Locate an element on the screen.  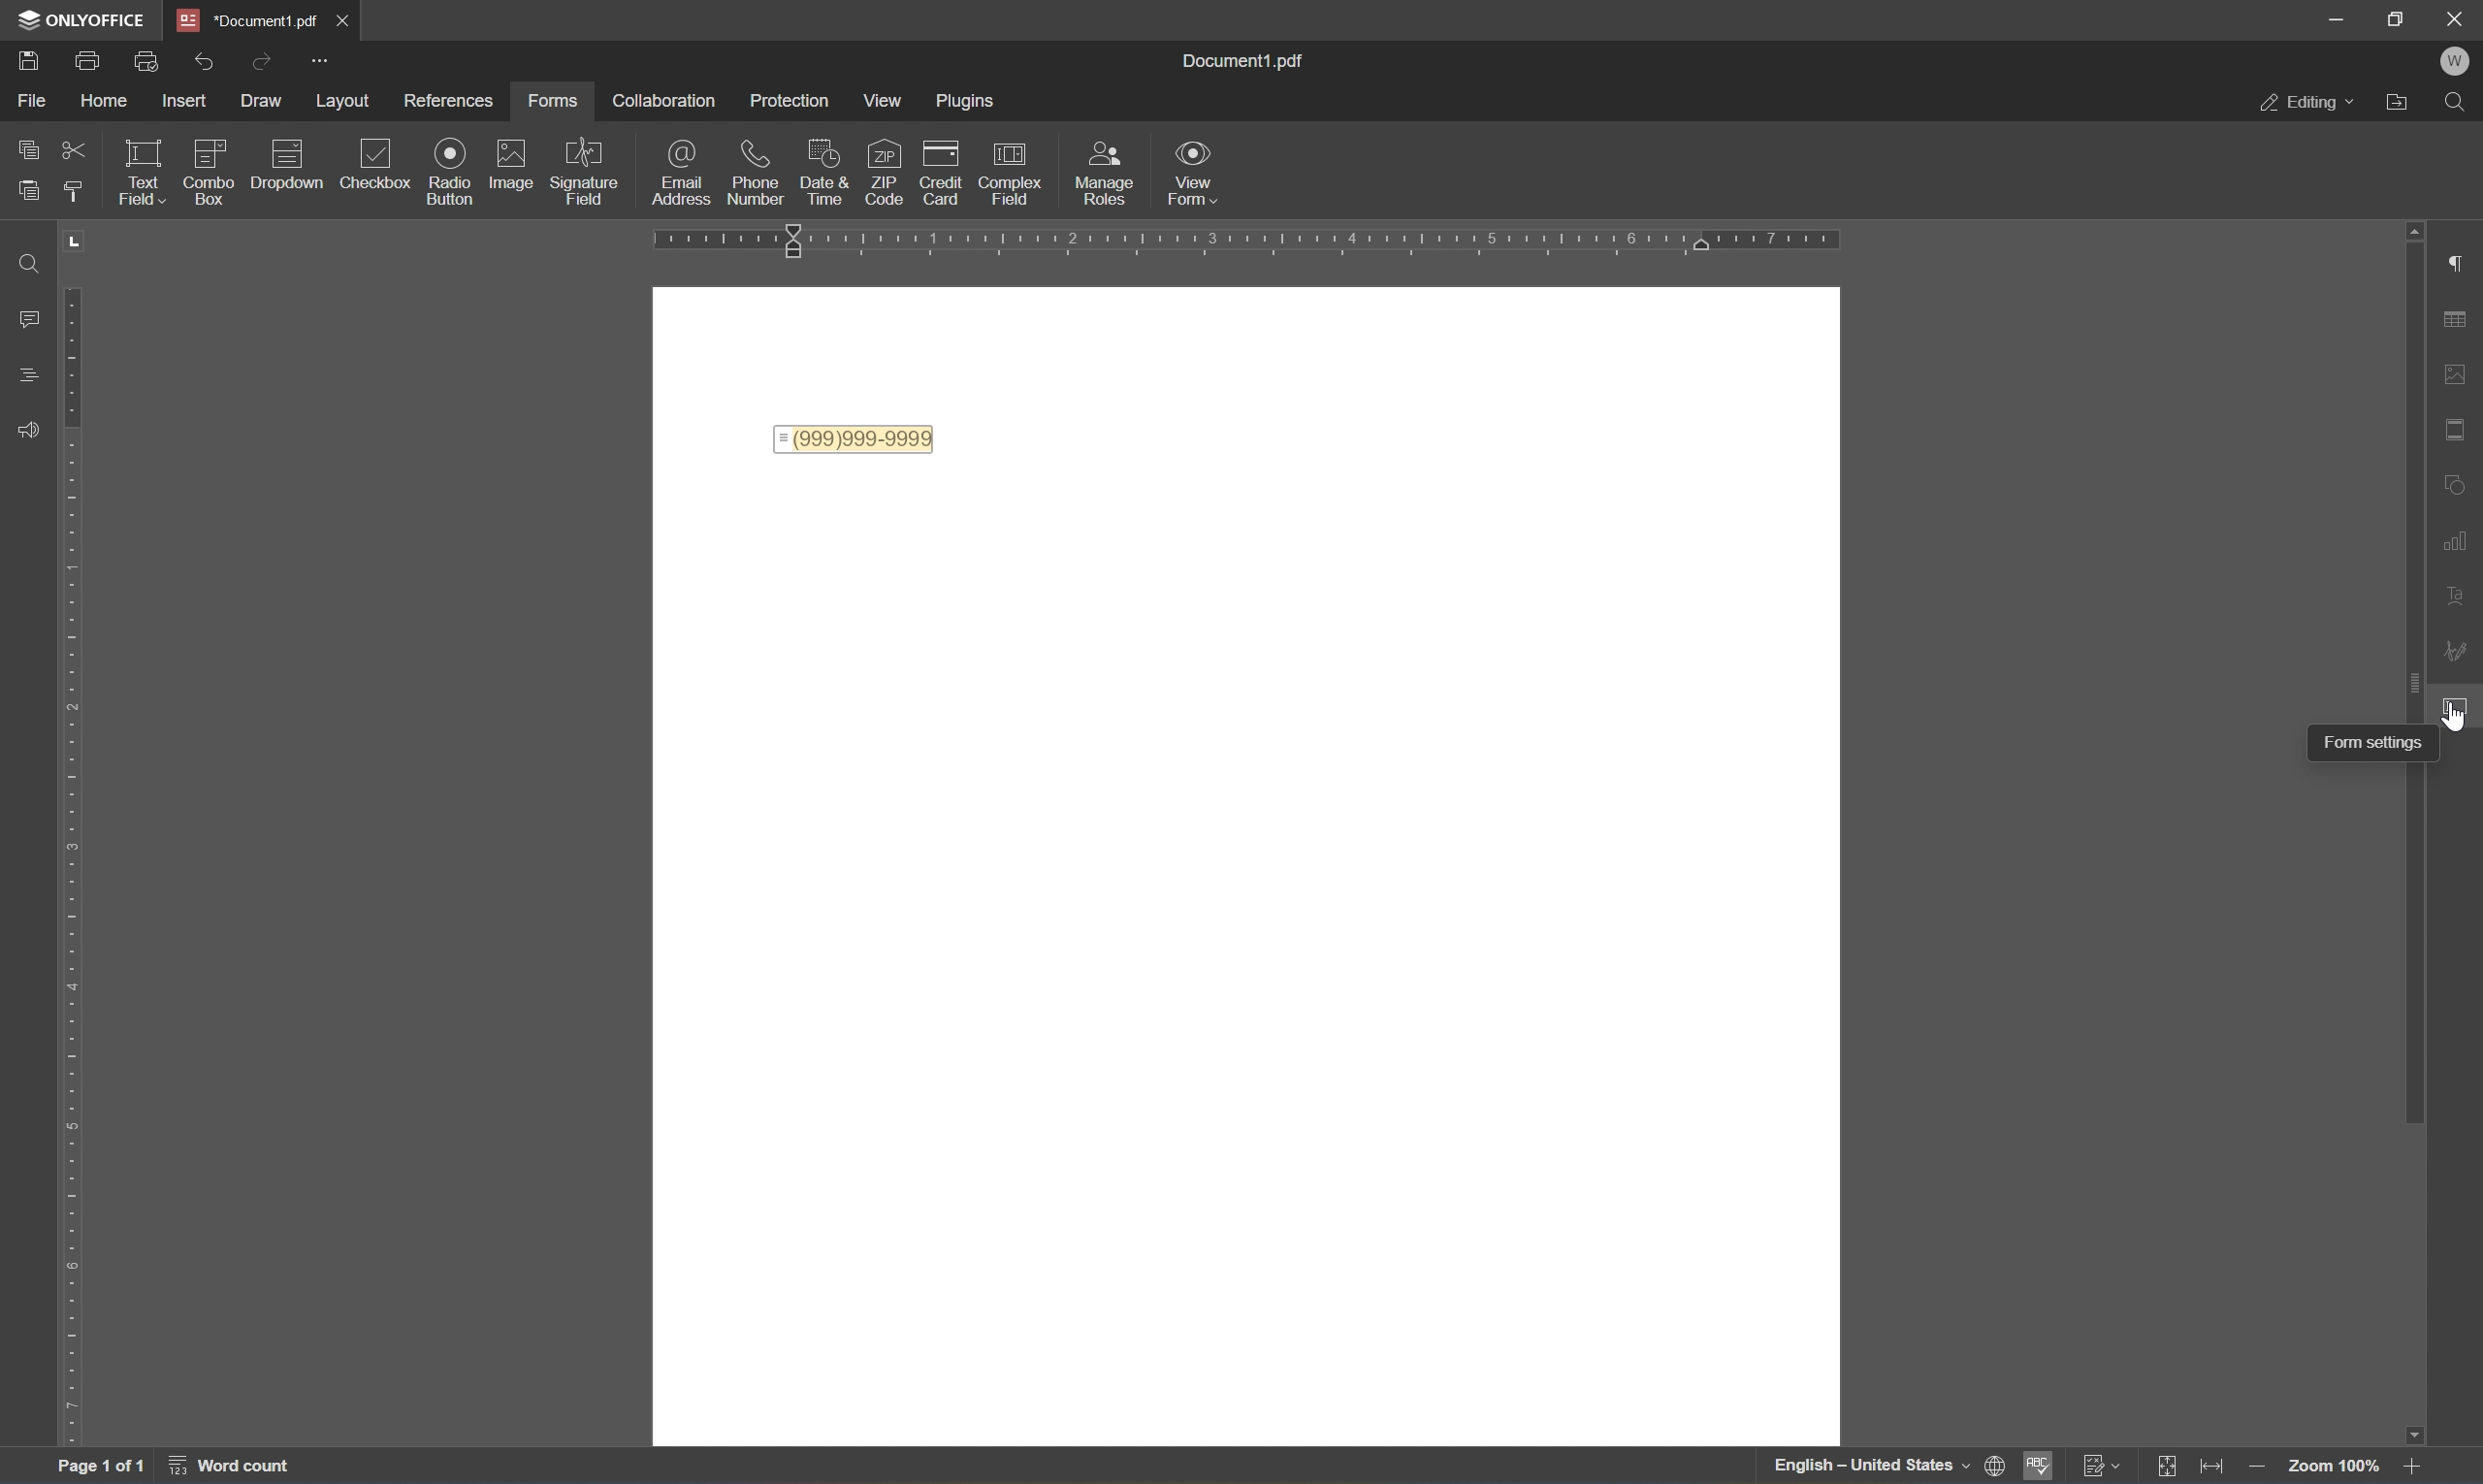
set document language is located at coordinates (1998, 1465).